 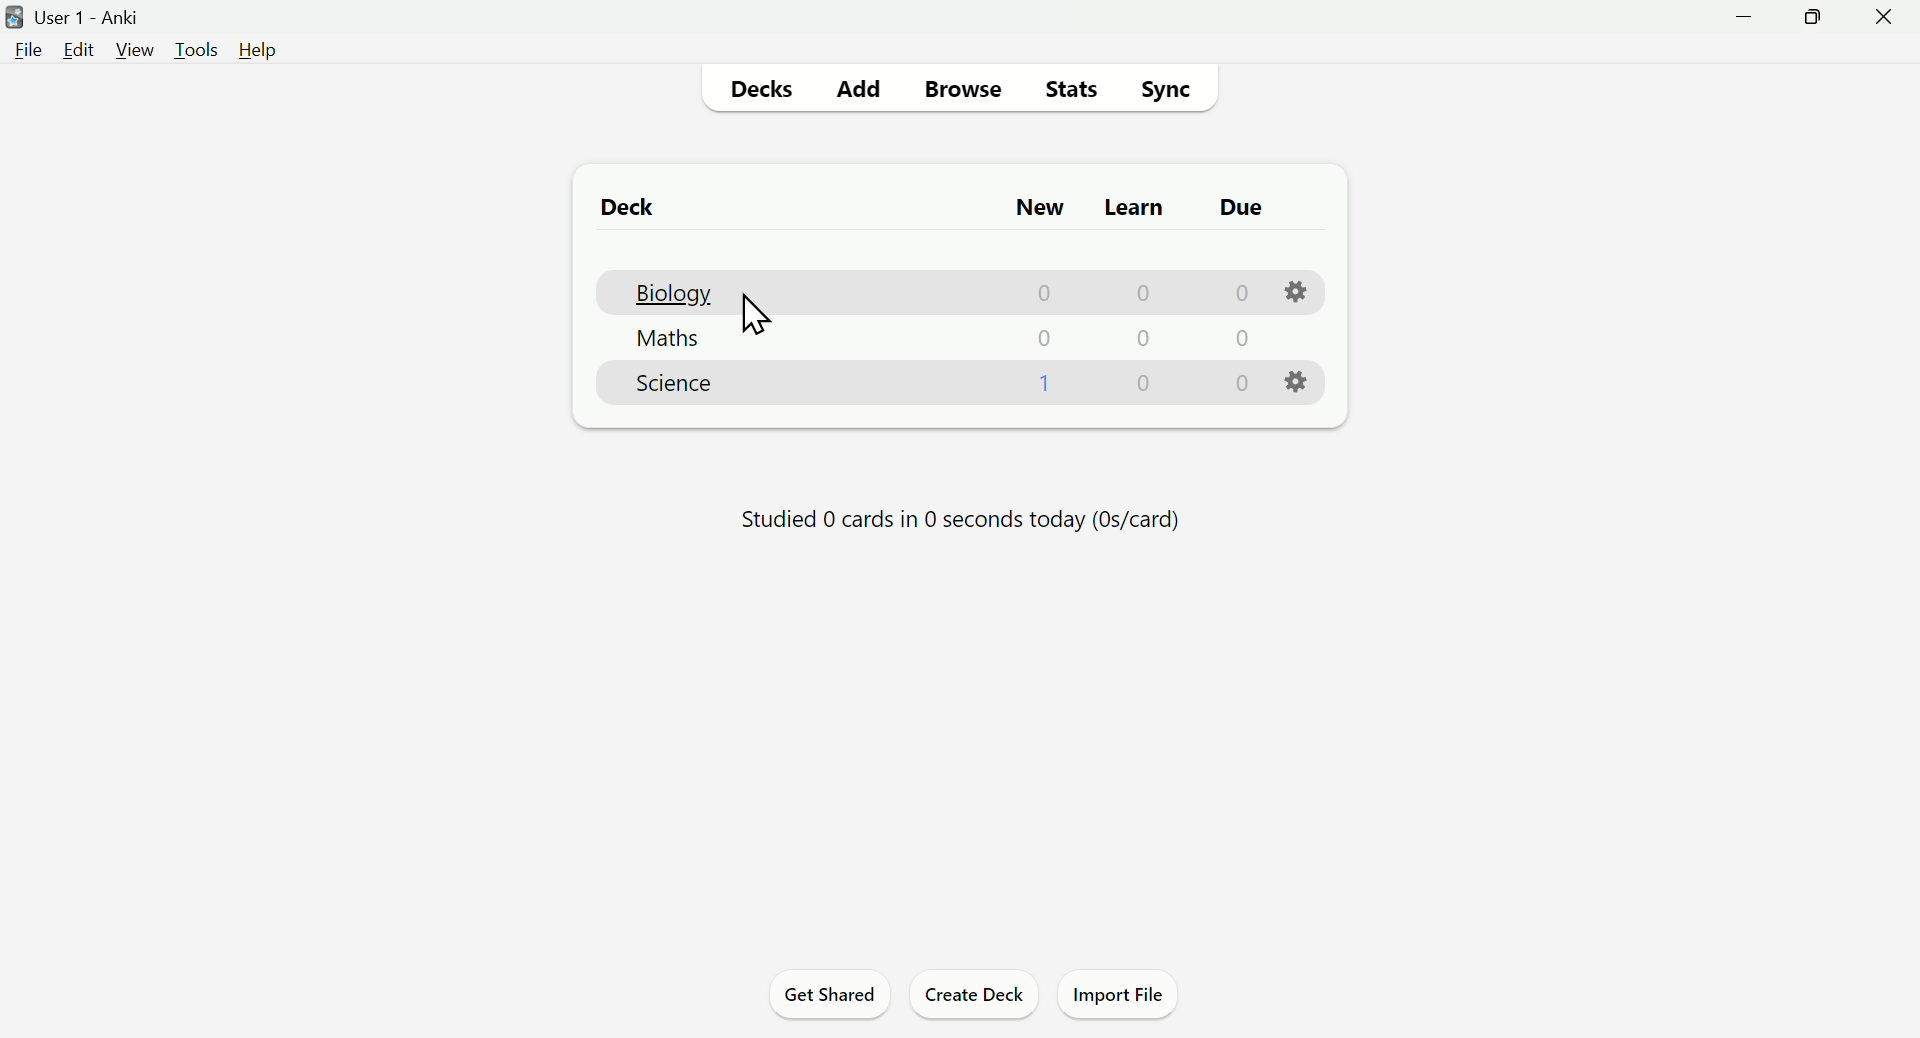 What do you see at coordinates (667, 291) in the screenshot?
I see `Biology` at bounding box center [667, 291].